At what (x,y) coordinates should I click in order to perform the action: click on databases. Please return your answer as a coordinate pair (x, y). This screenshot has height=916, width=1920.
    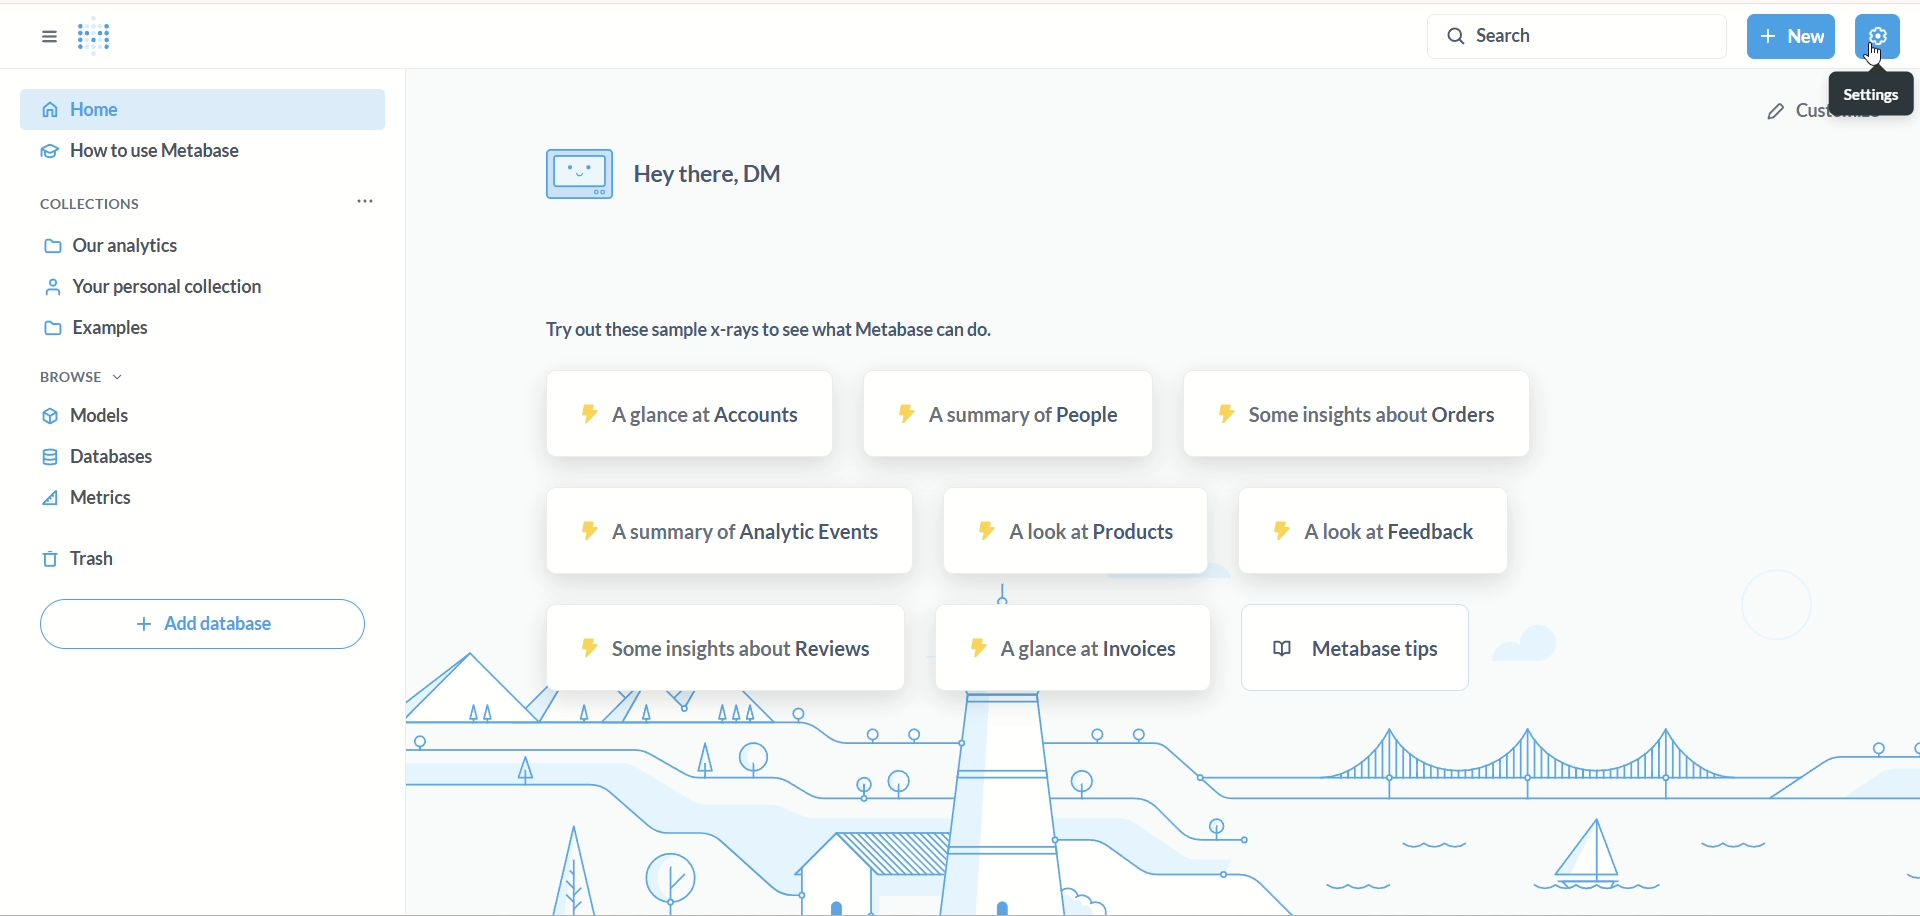
    Looking at the image, I should click on (111, 459).